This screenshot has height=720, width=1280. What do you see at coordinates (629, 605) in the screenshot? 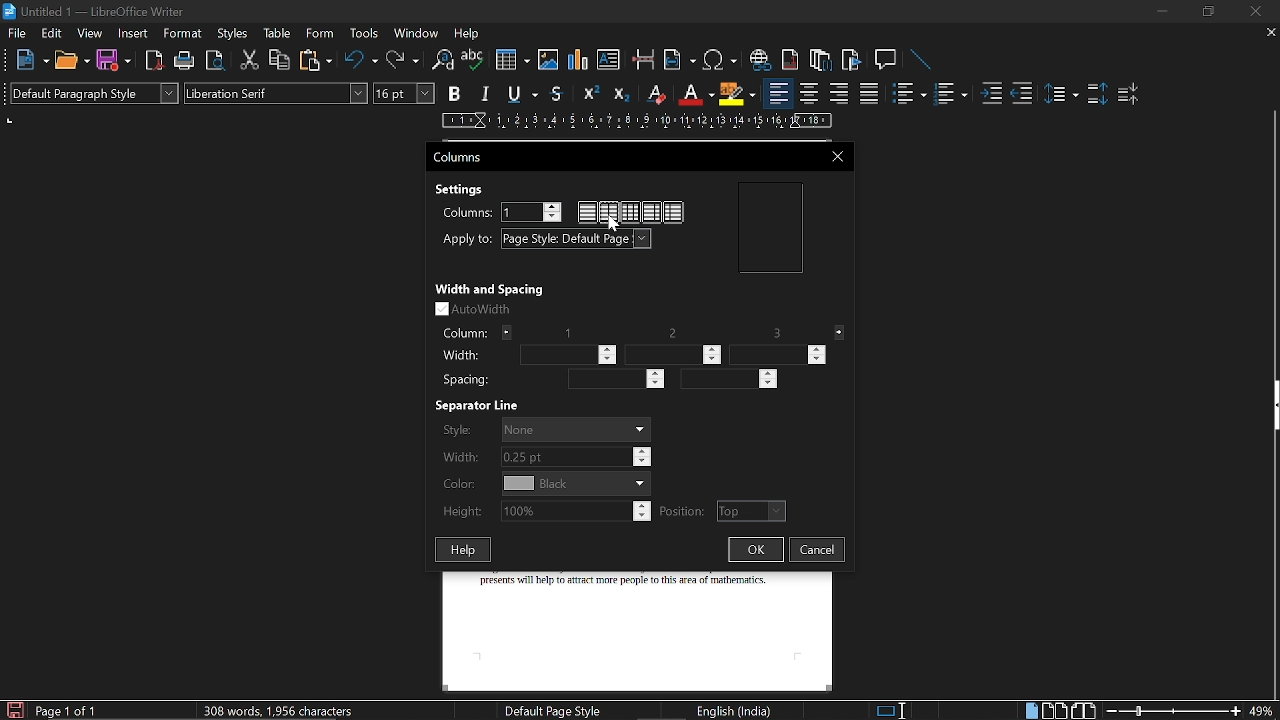
I see `presents will help to attract more people to this area of mathematics.` at bounding box center [629, 605].